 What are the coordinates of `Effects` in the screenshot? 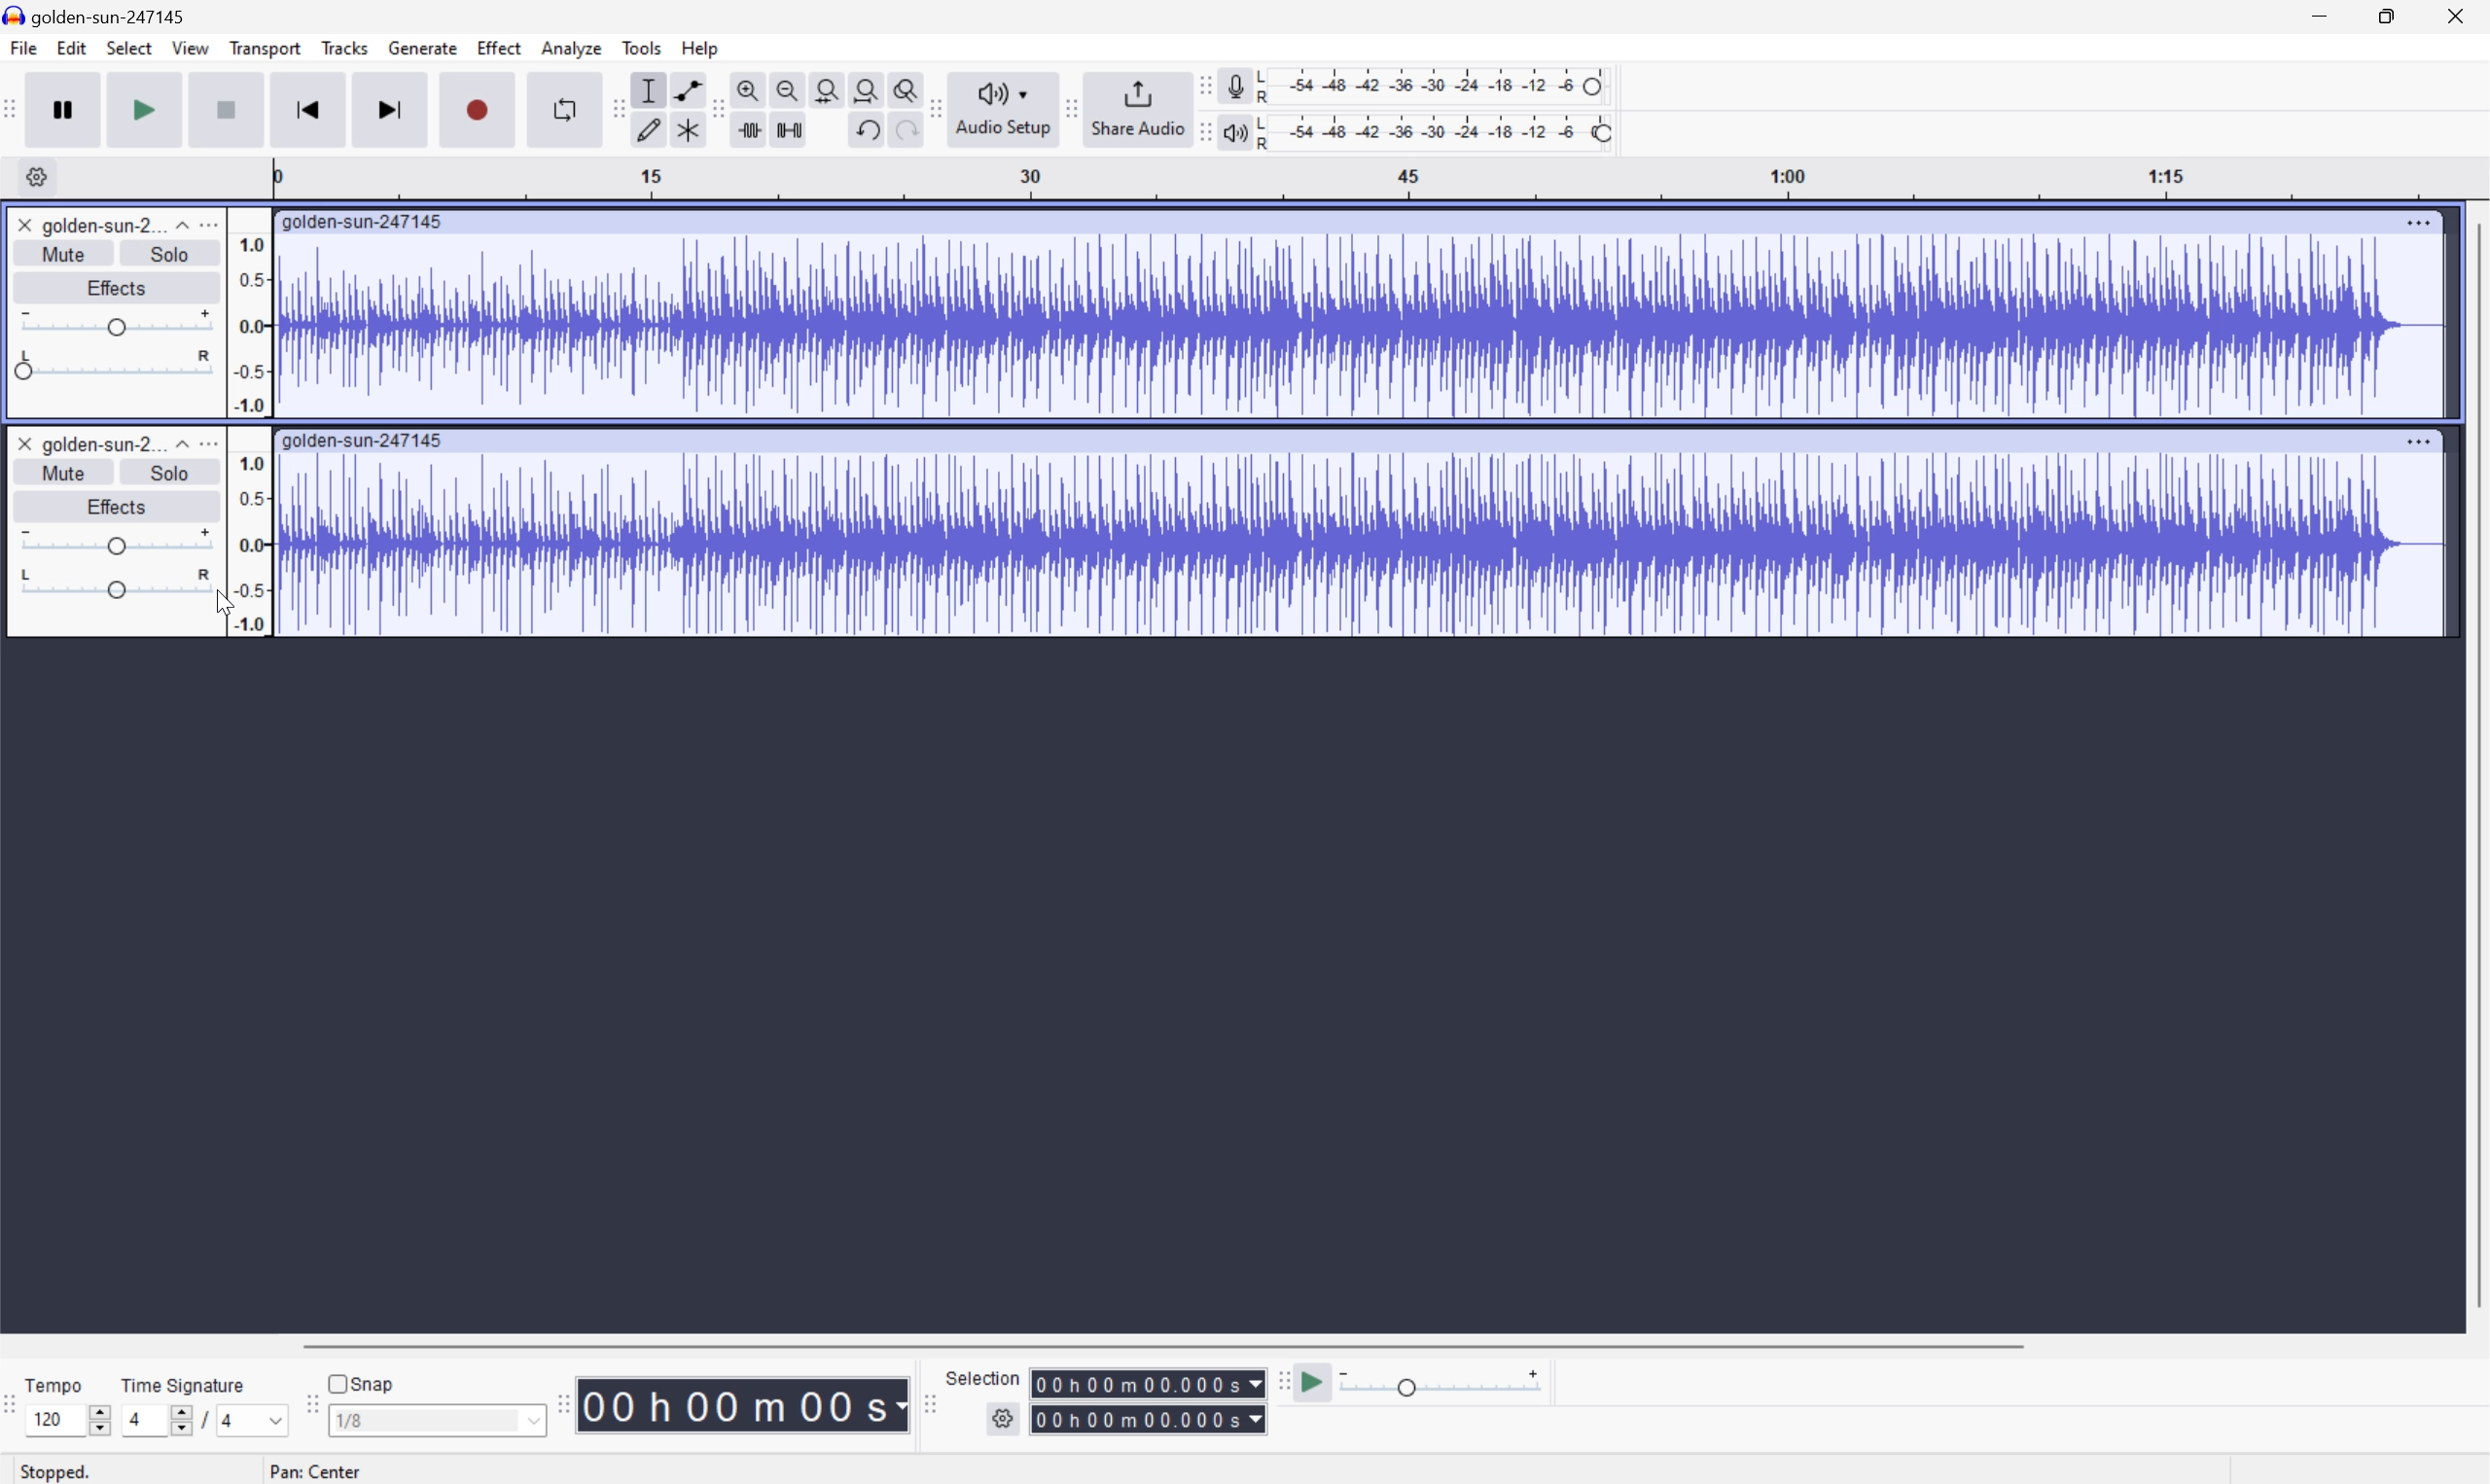 It's located at (111, 506).